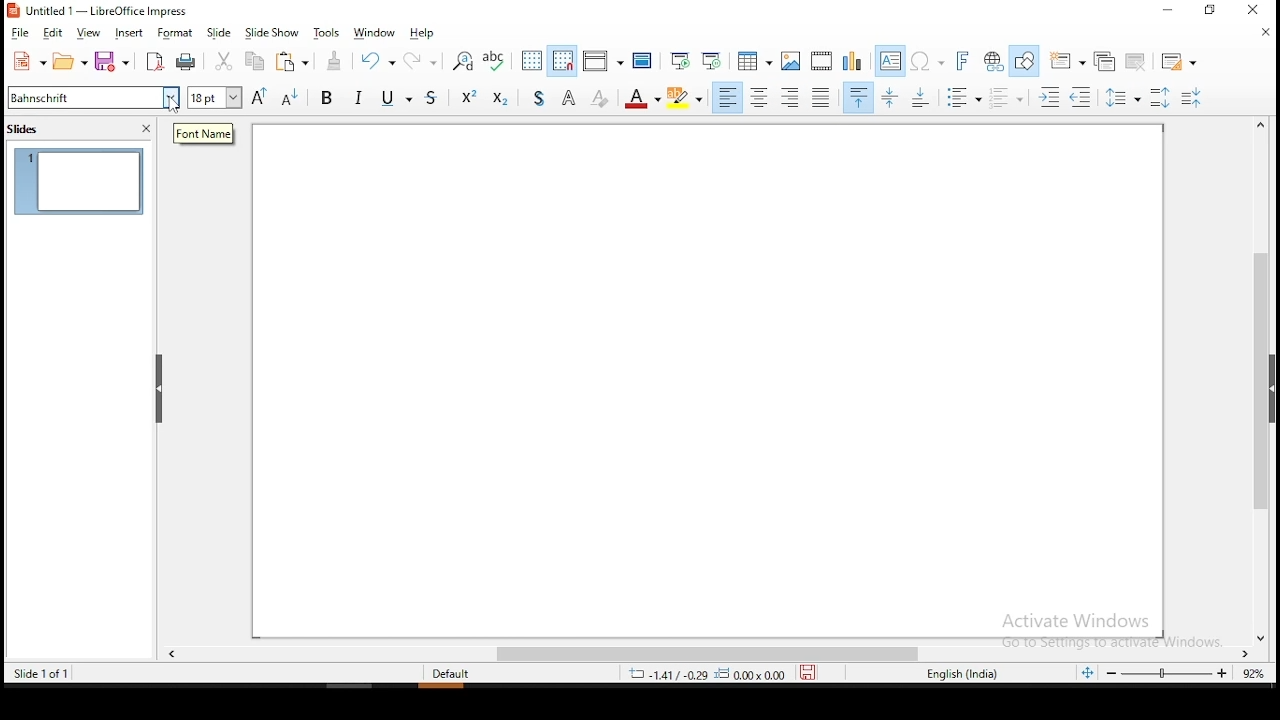 This screenshot has height=720, width=1280. What do you see at coordinates (41, 673) in the screenshot?
I see `slide 1 of 1` at bounding box center [41, 673].